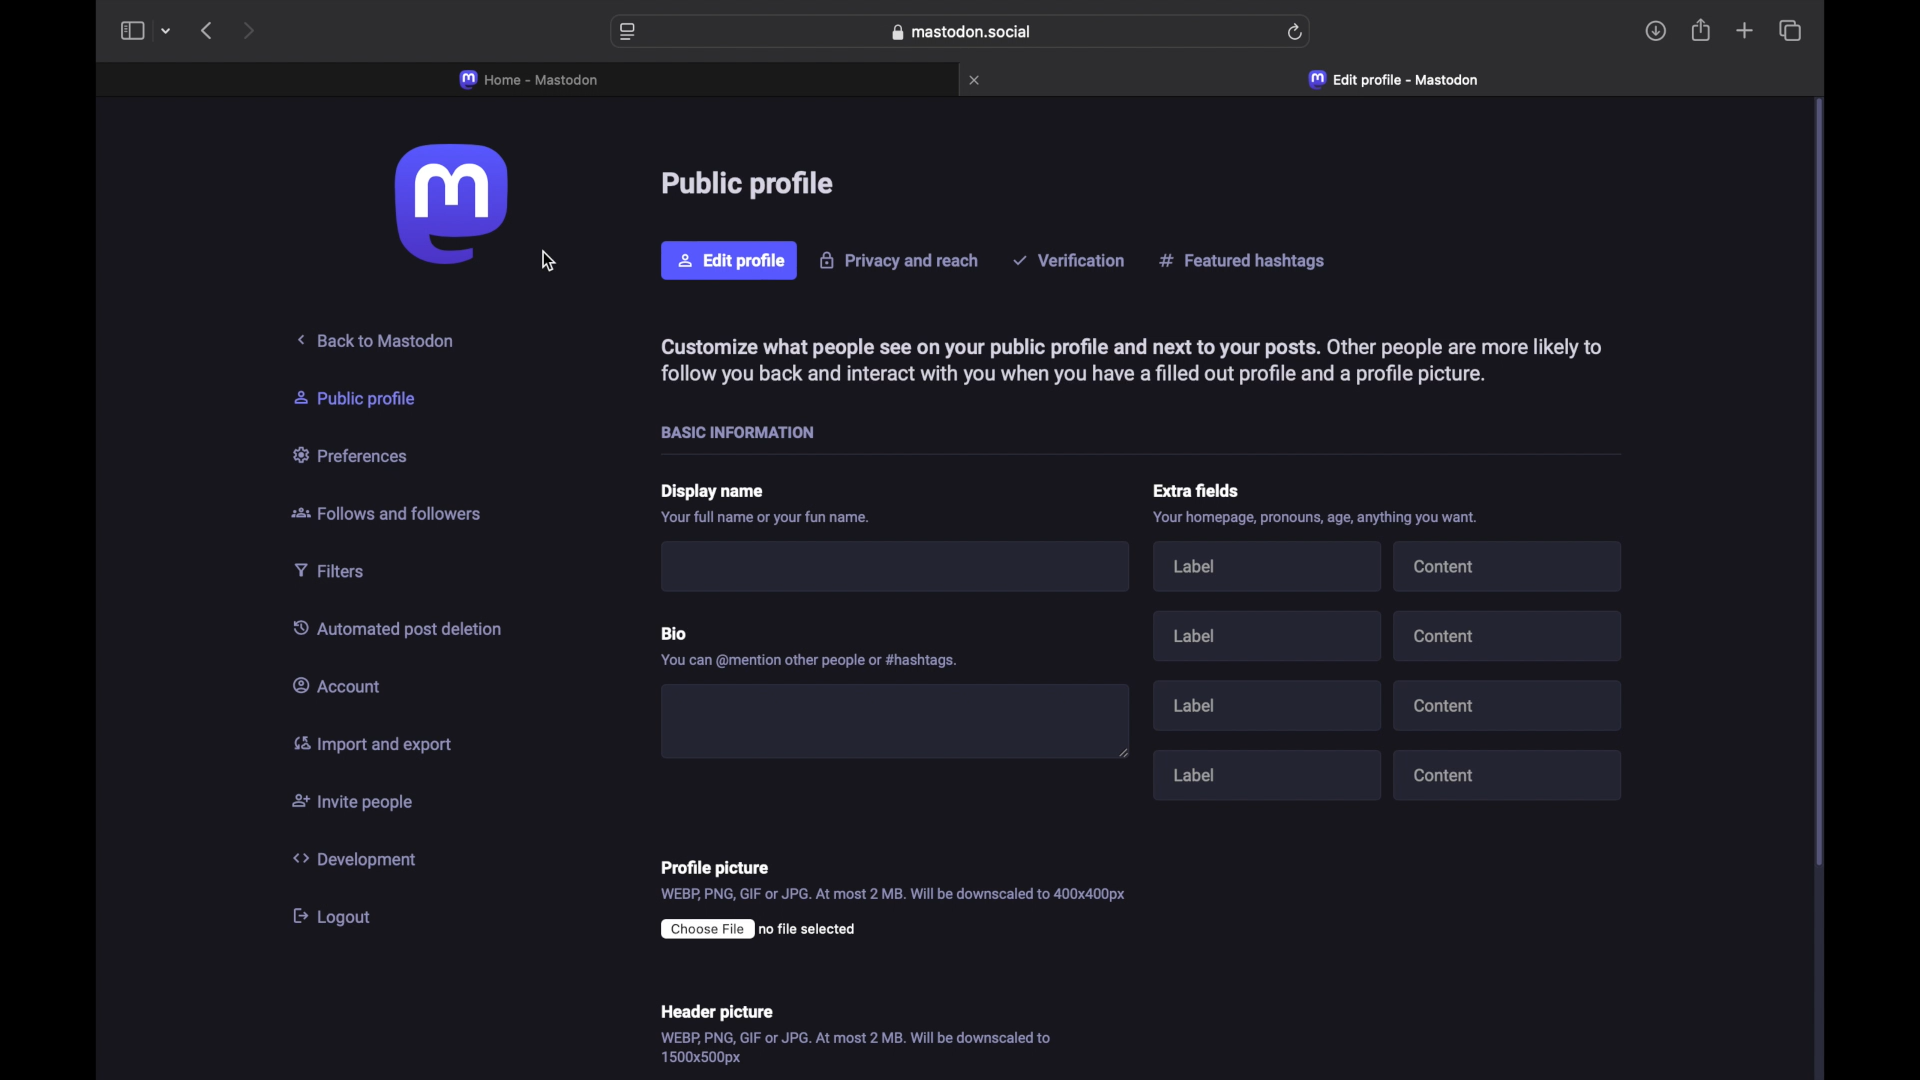 Image resolution: width=1920 pixels, height=1080 pixels. I want to click on back, so click(206, 31).